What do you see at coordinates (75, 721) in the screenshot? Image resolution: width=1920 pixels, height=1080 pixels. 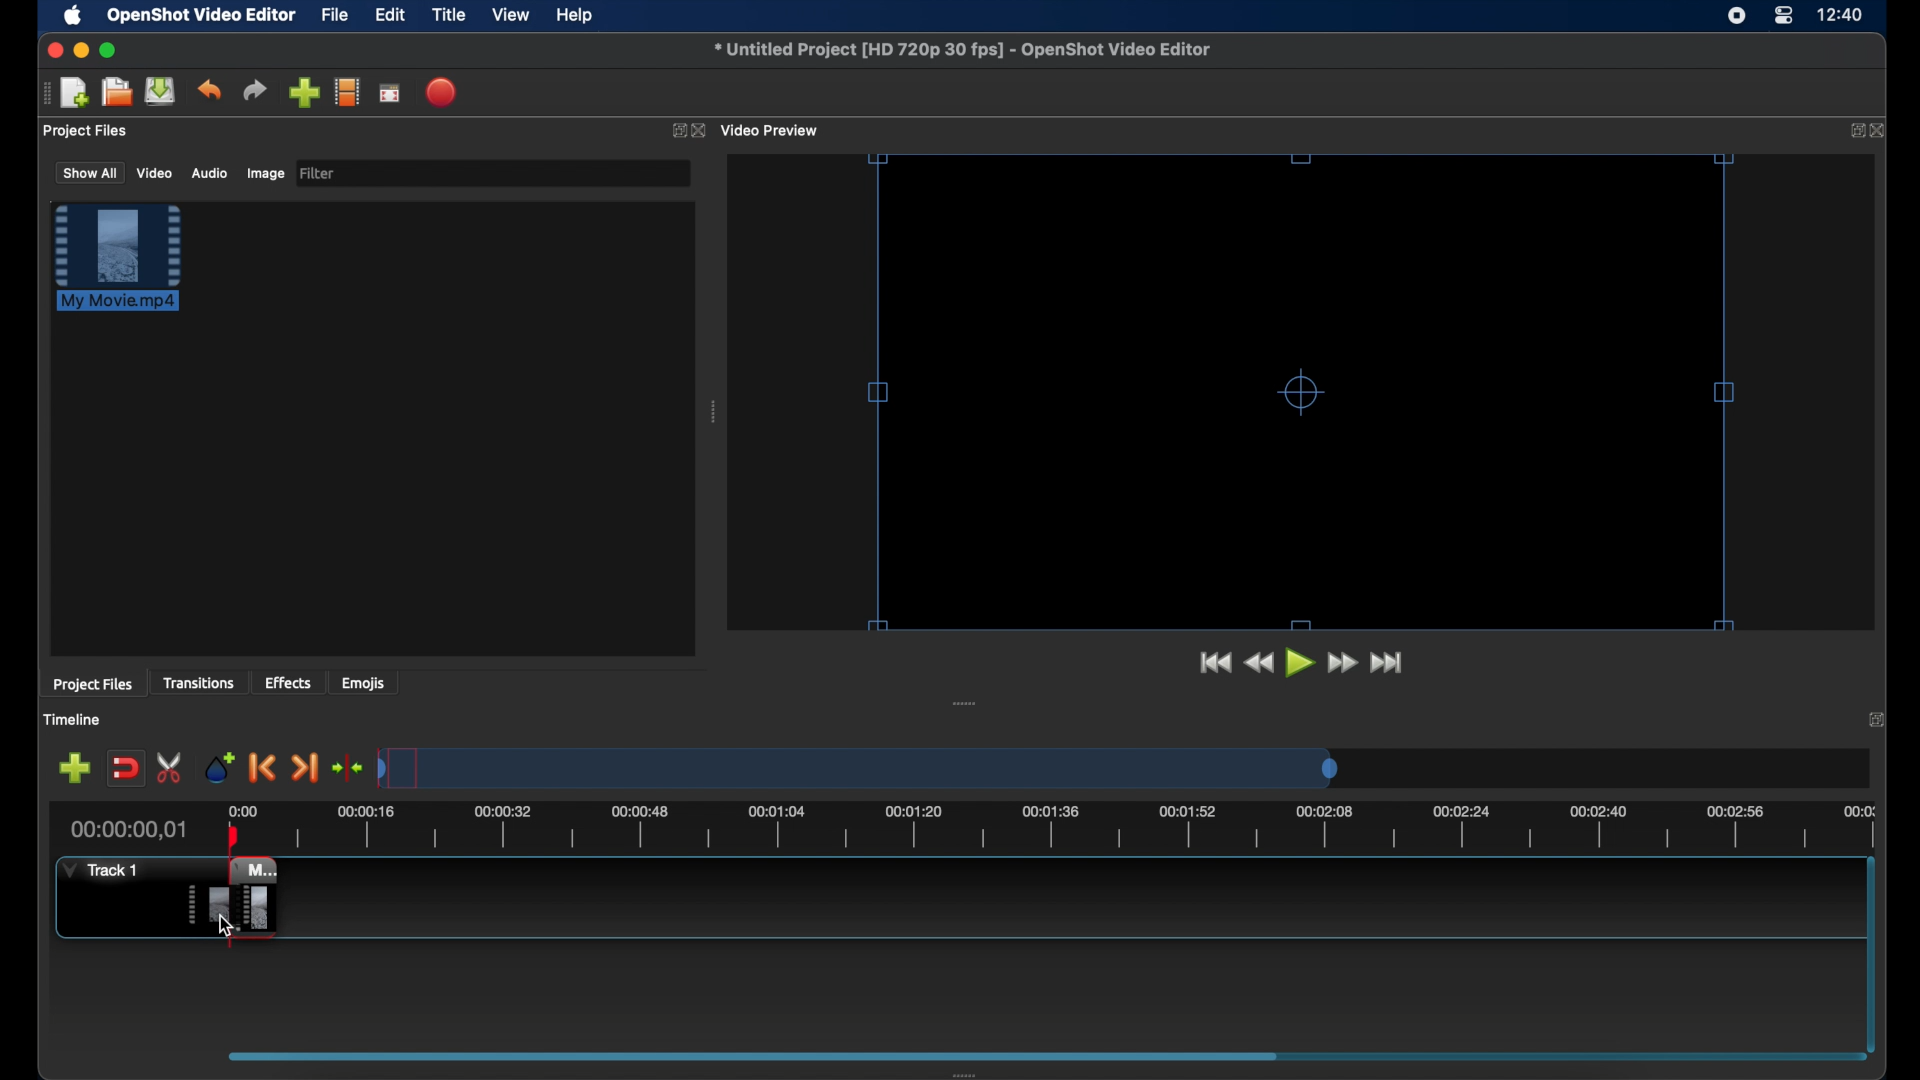 I see `timeline` at bounding box center [75, 721].